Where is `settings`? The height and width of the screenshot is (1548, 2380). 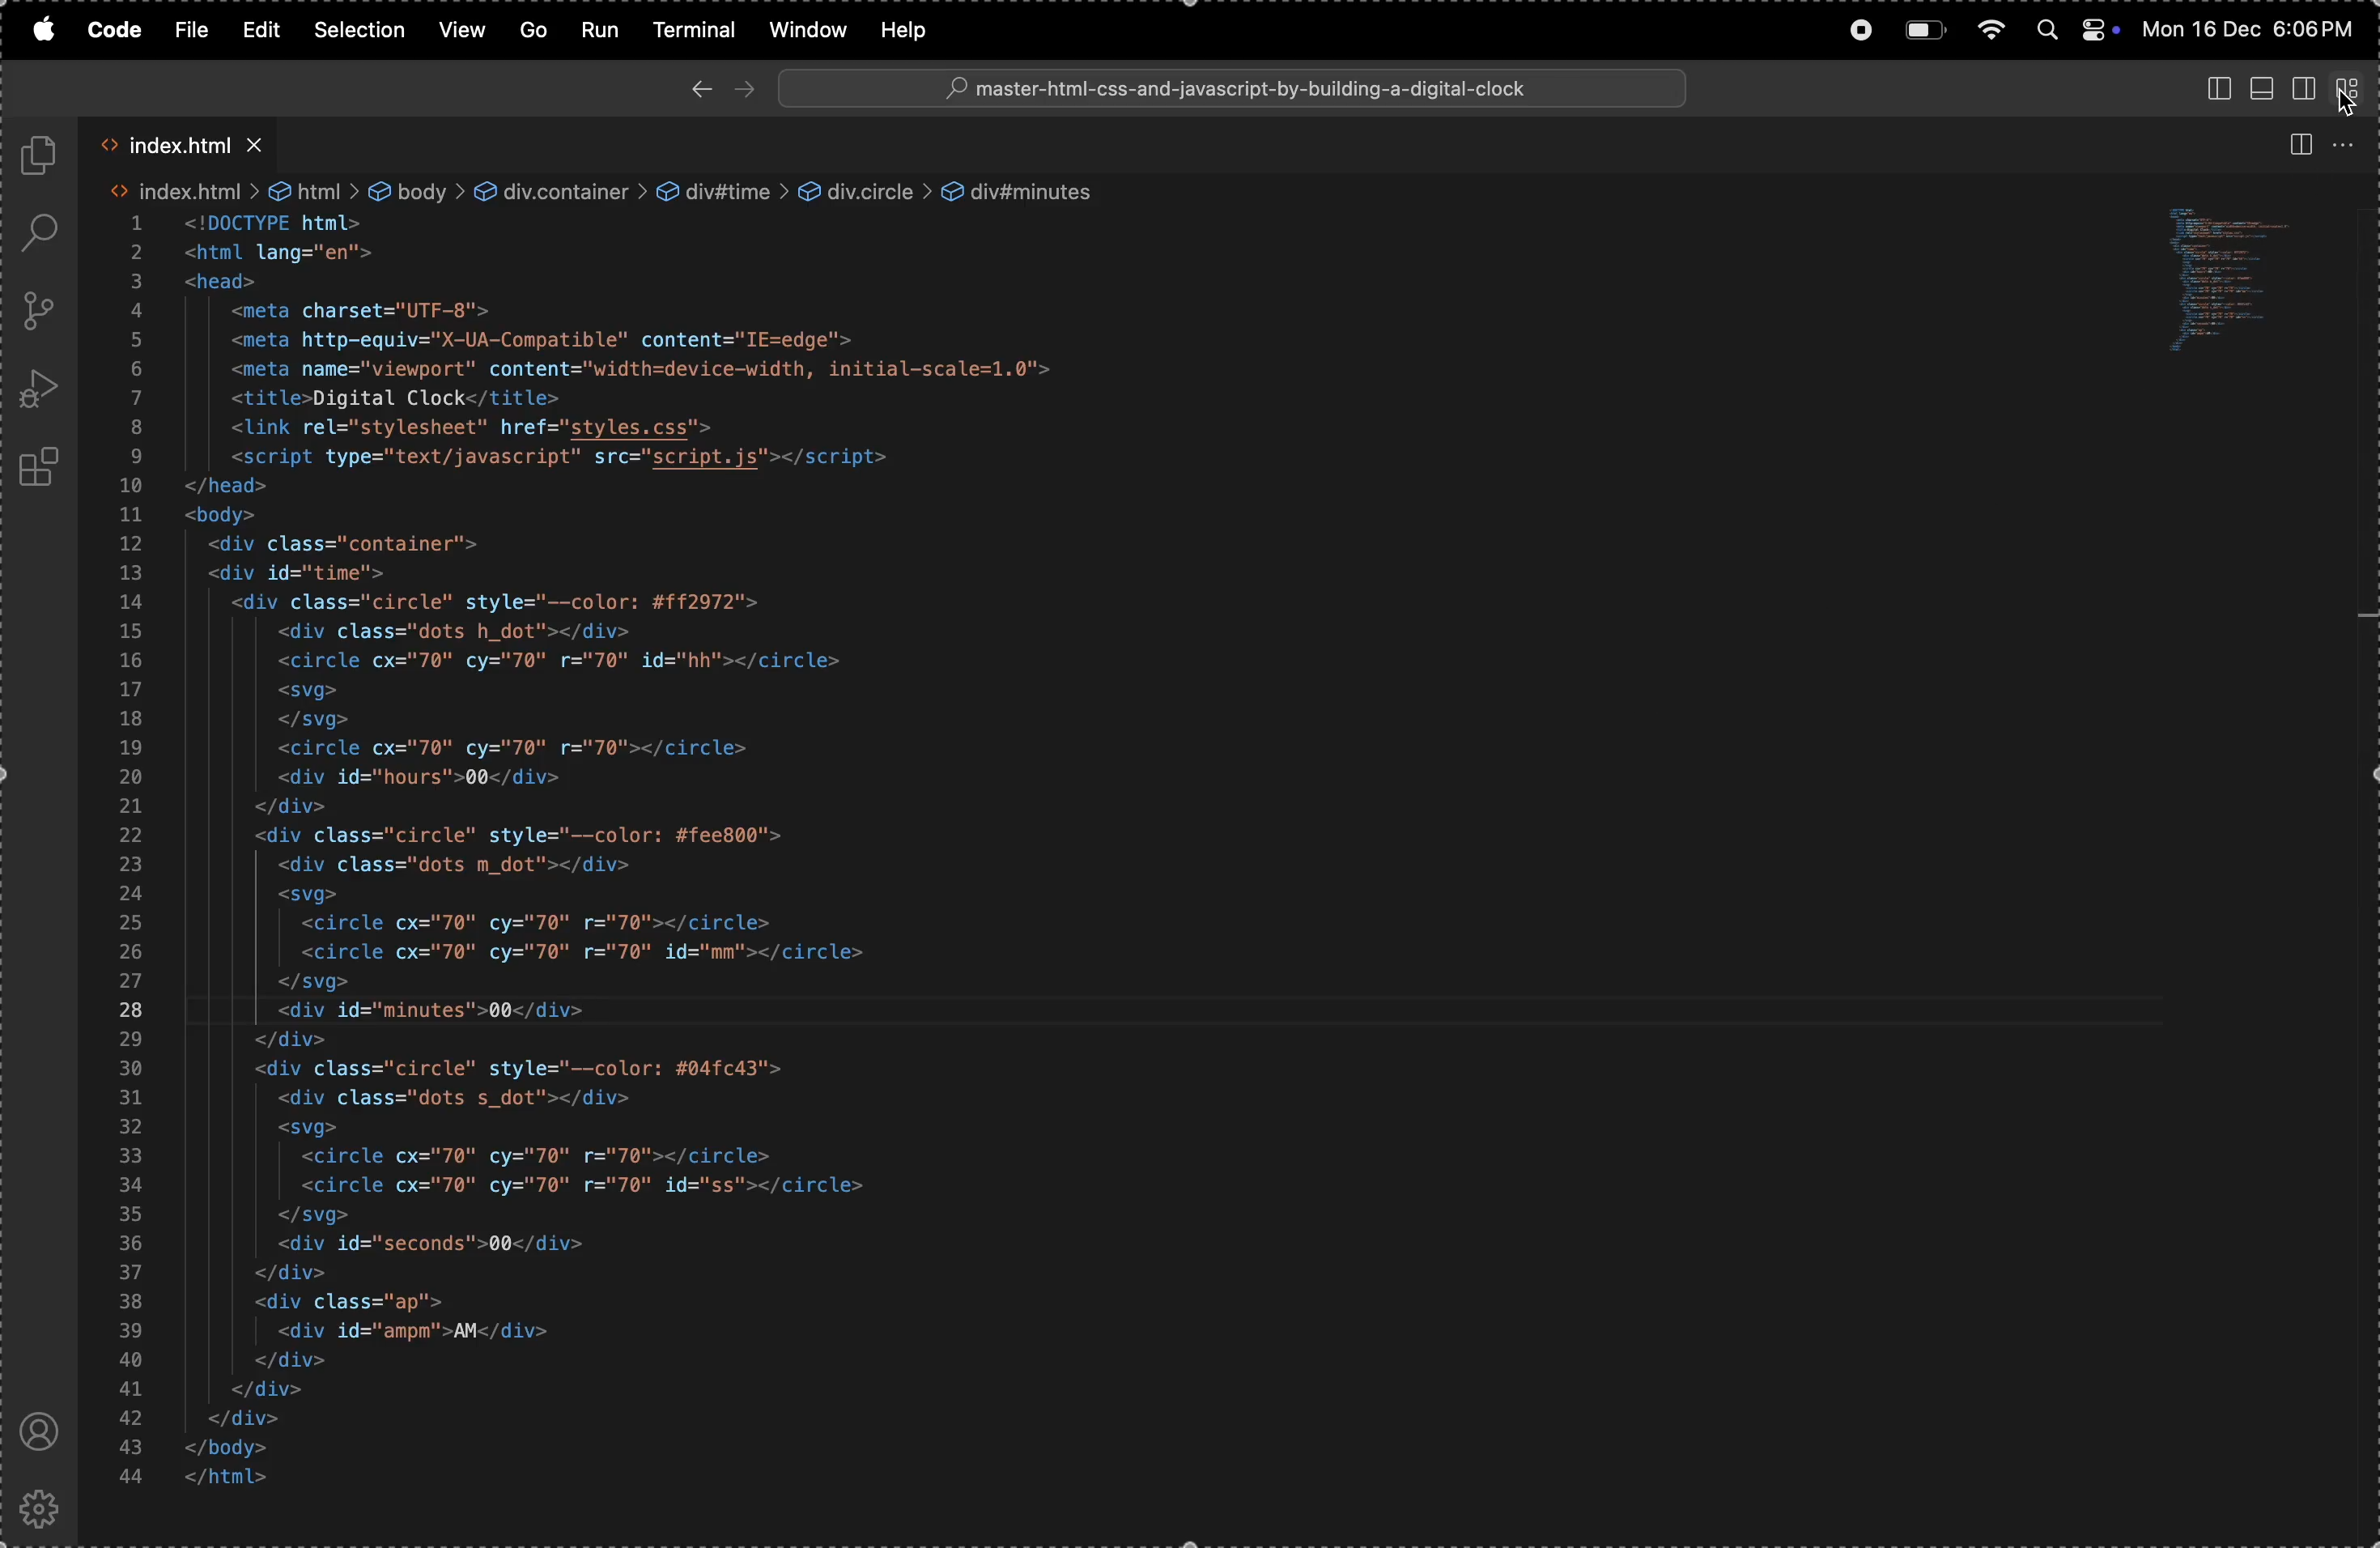
settings is located at coordinates (45, 1505).